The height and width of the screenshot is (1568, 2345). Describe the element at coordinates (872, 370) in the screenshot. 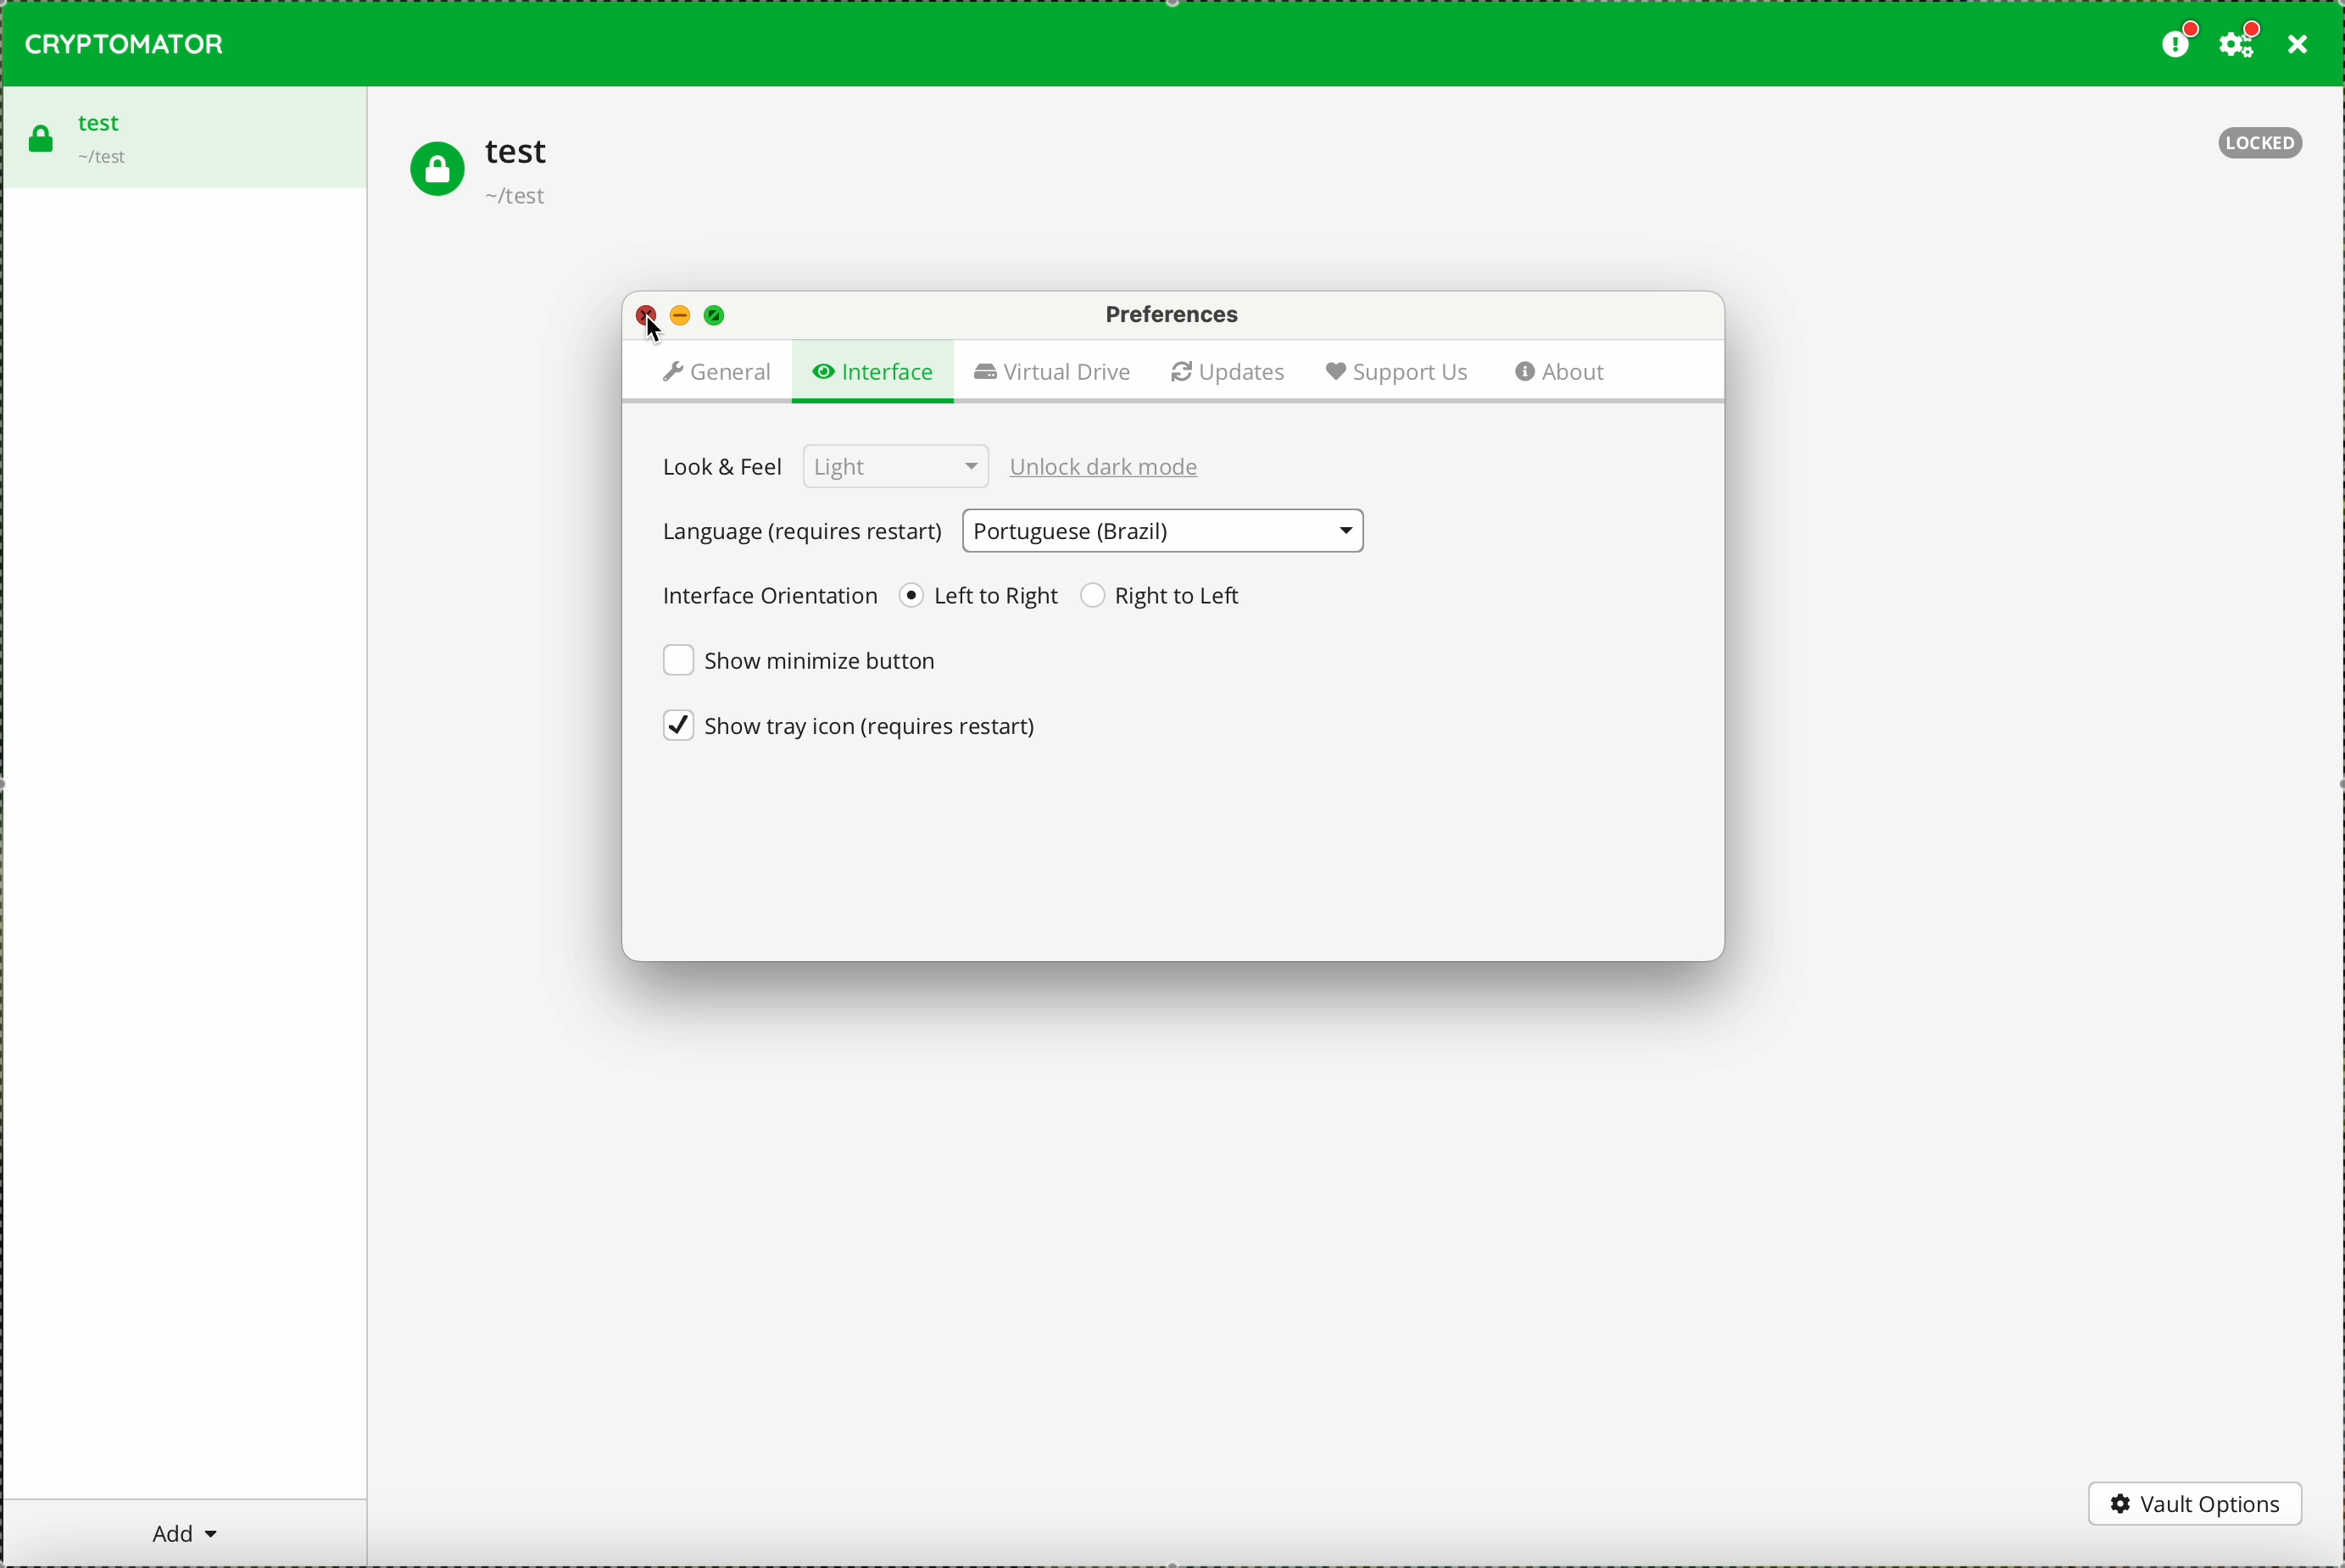

I see `click on interface` at that location.